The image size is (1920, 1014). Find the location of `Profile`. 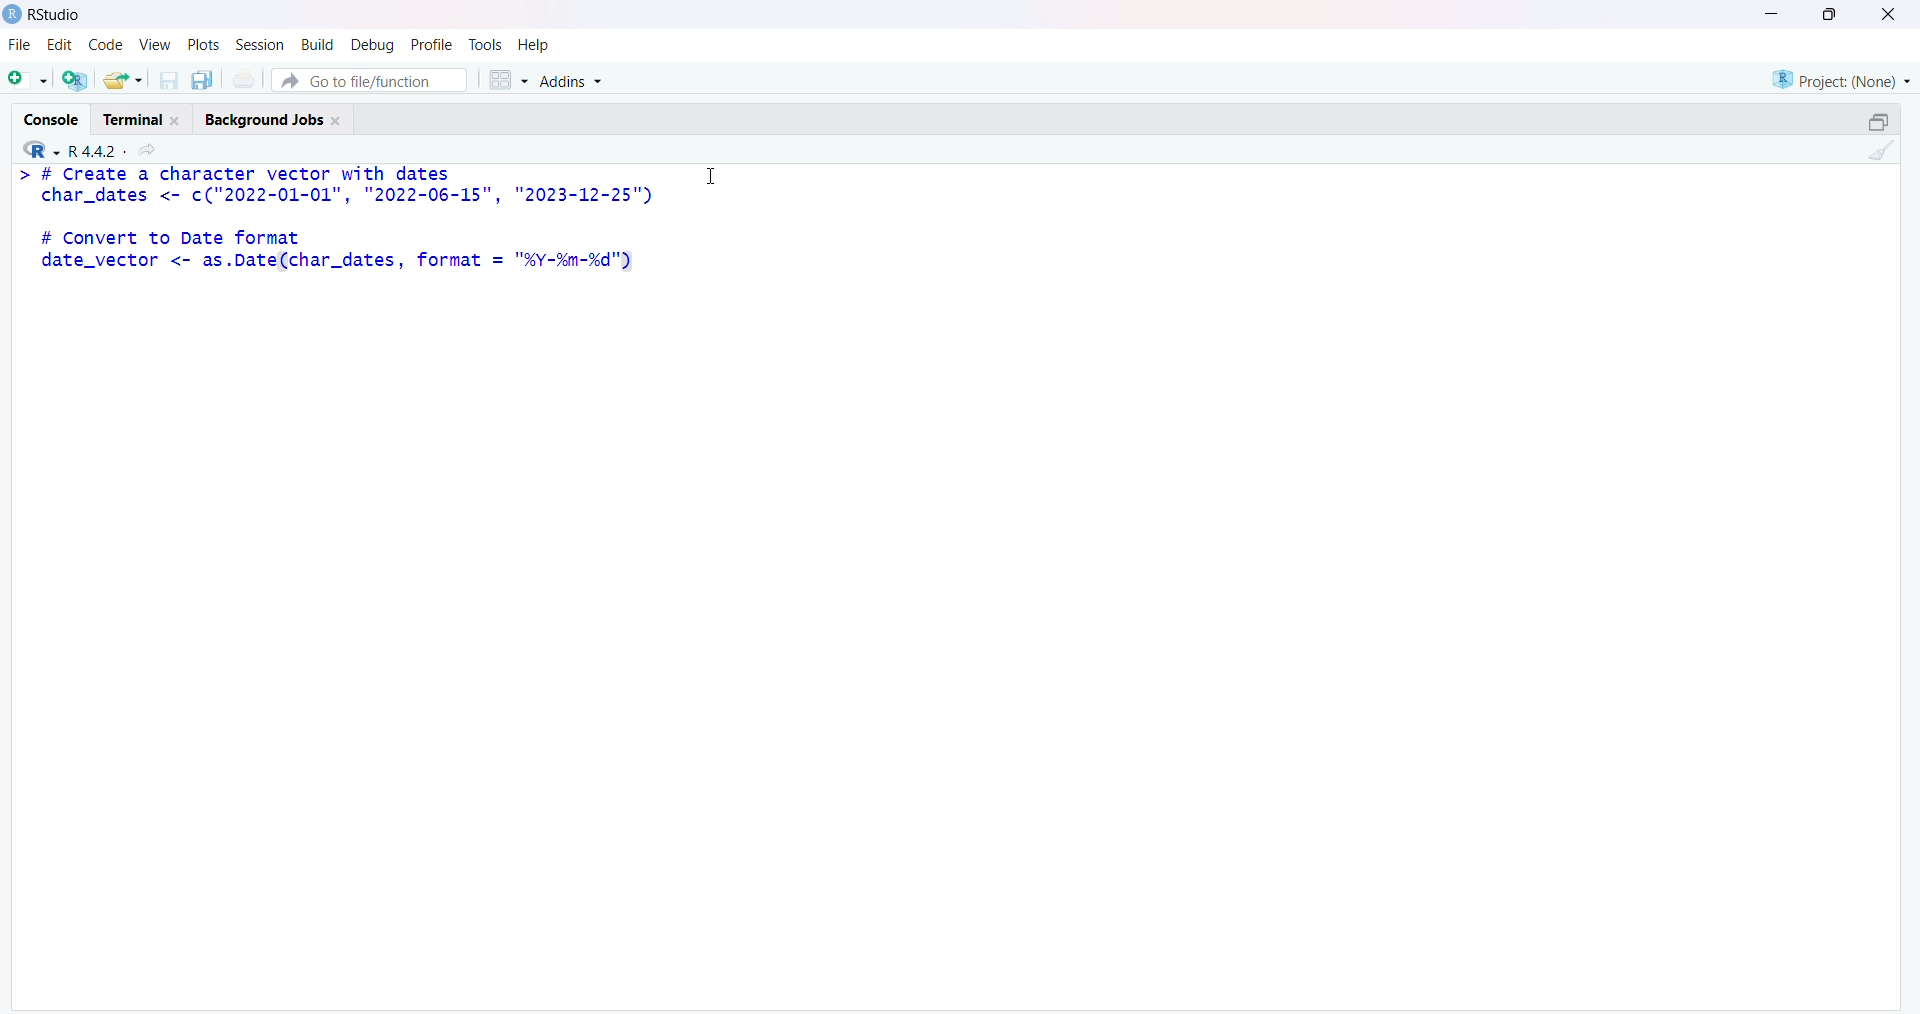

Profile is located at coordinates (430, 42).